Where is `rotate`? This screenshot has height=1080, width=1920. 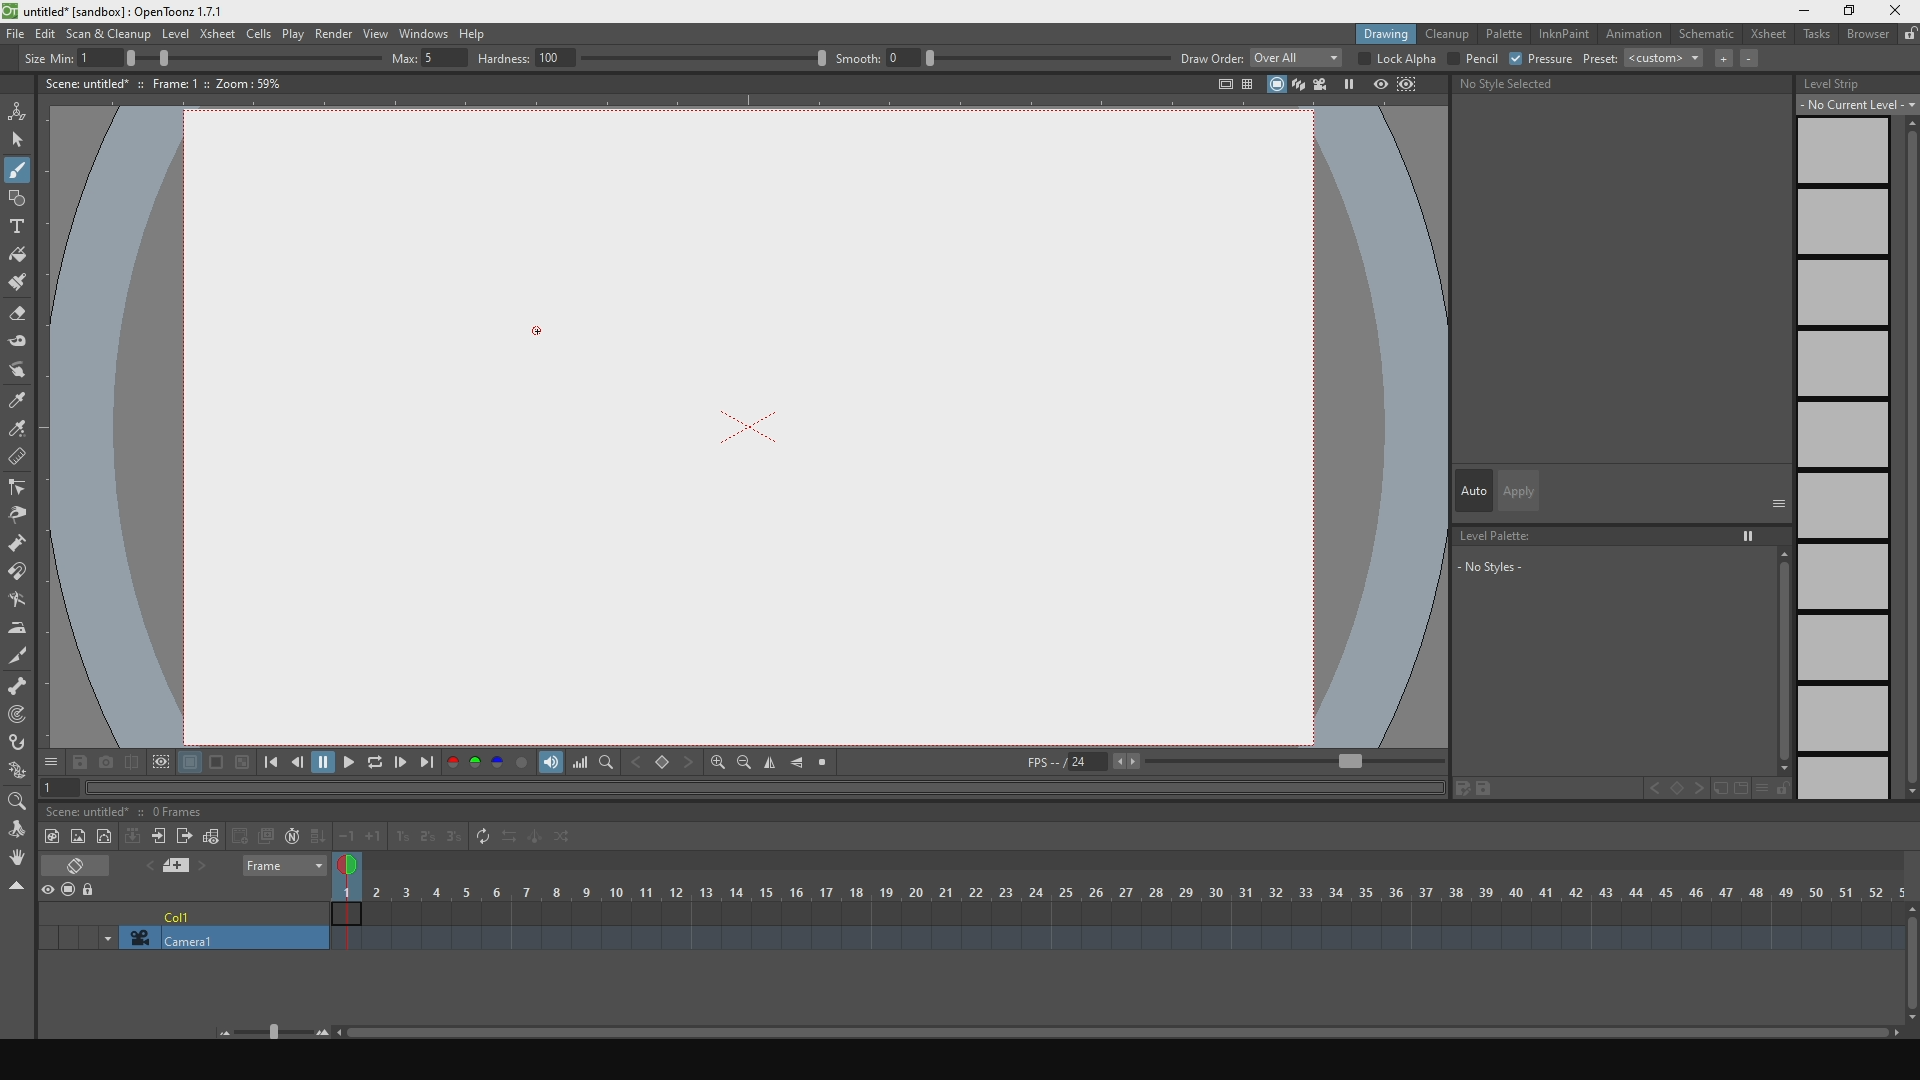 rotate is located at coordinates (19, 860).